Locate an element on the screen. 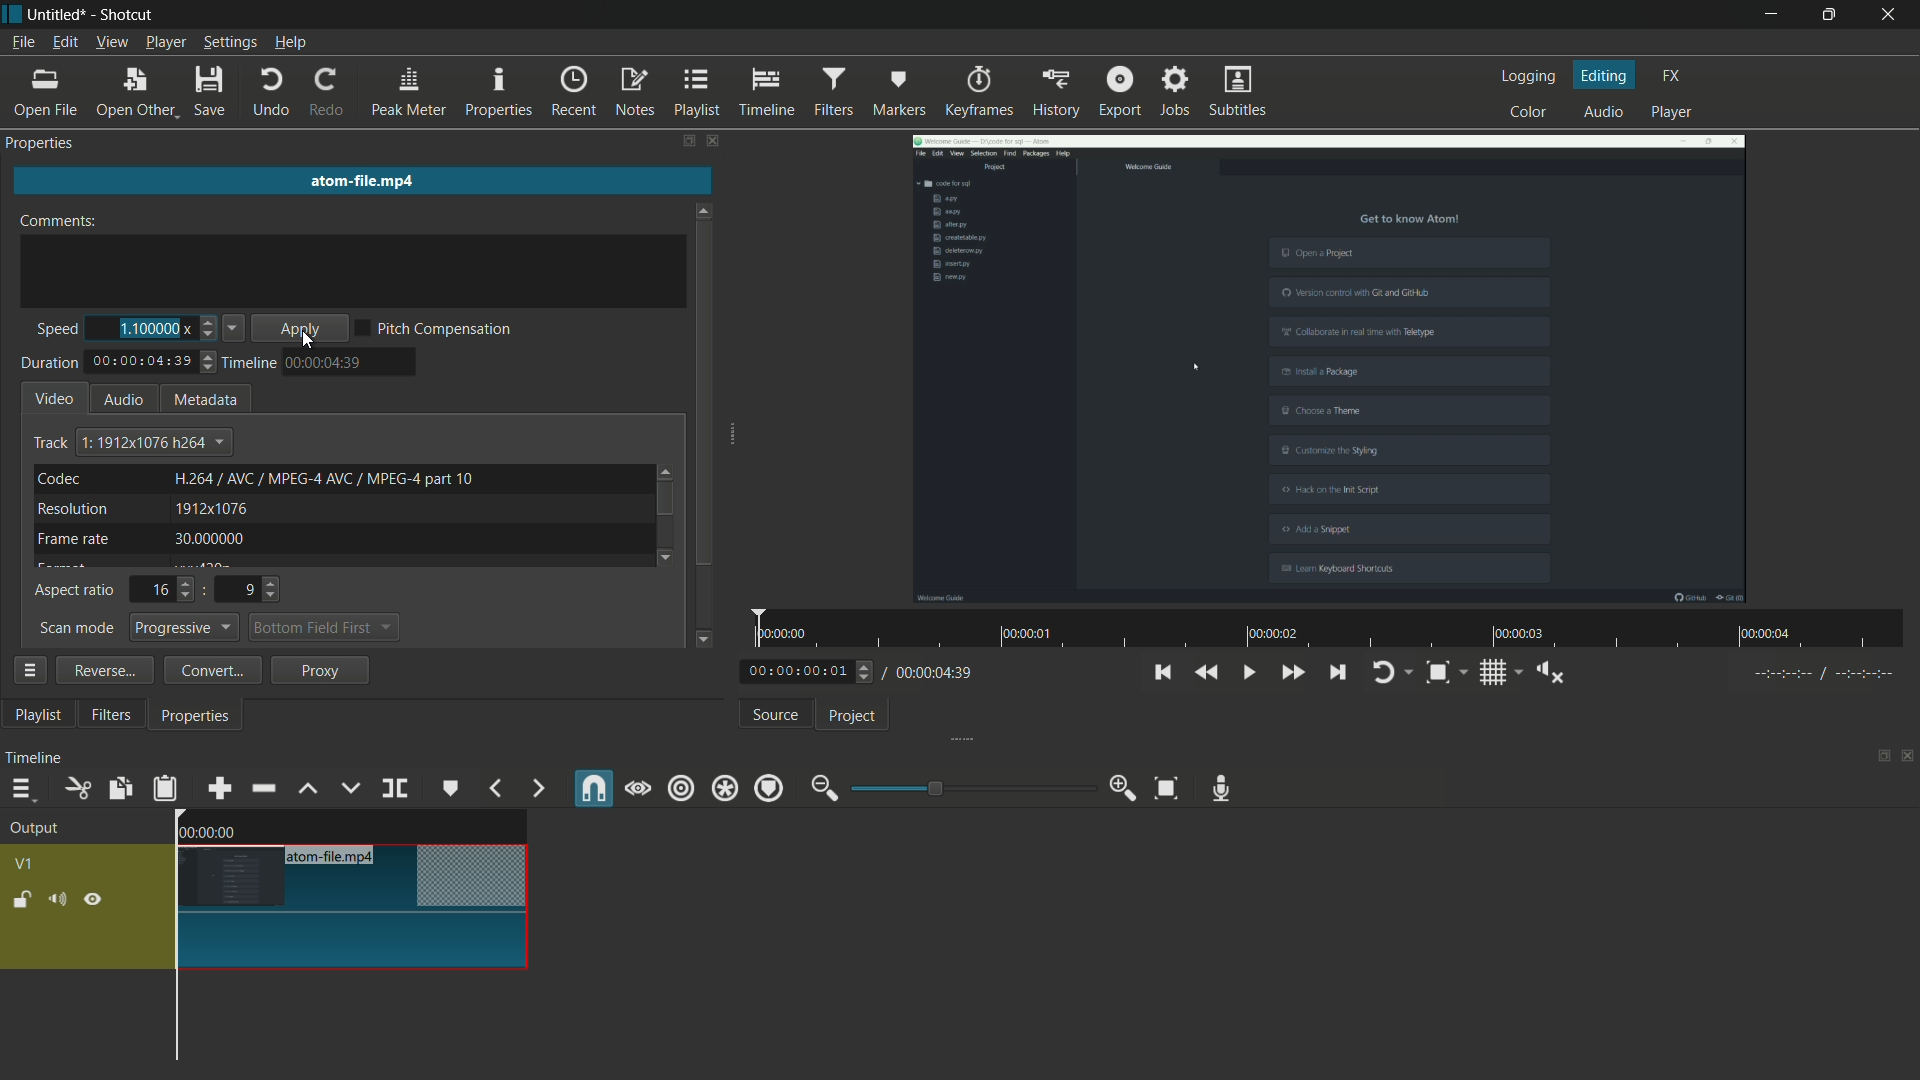  paste is located at coordinates (165, 788).